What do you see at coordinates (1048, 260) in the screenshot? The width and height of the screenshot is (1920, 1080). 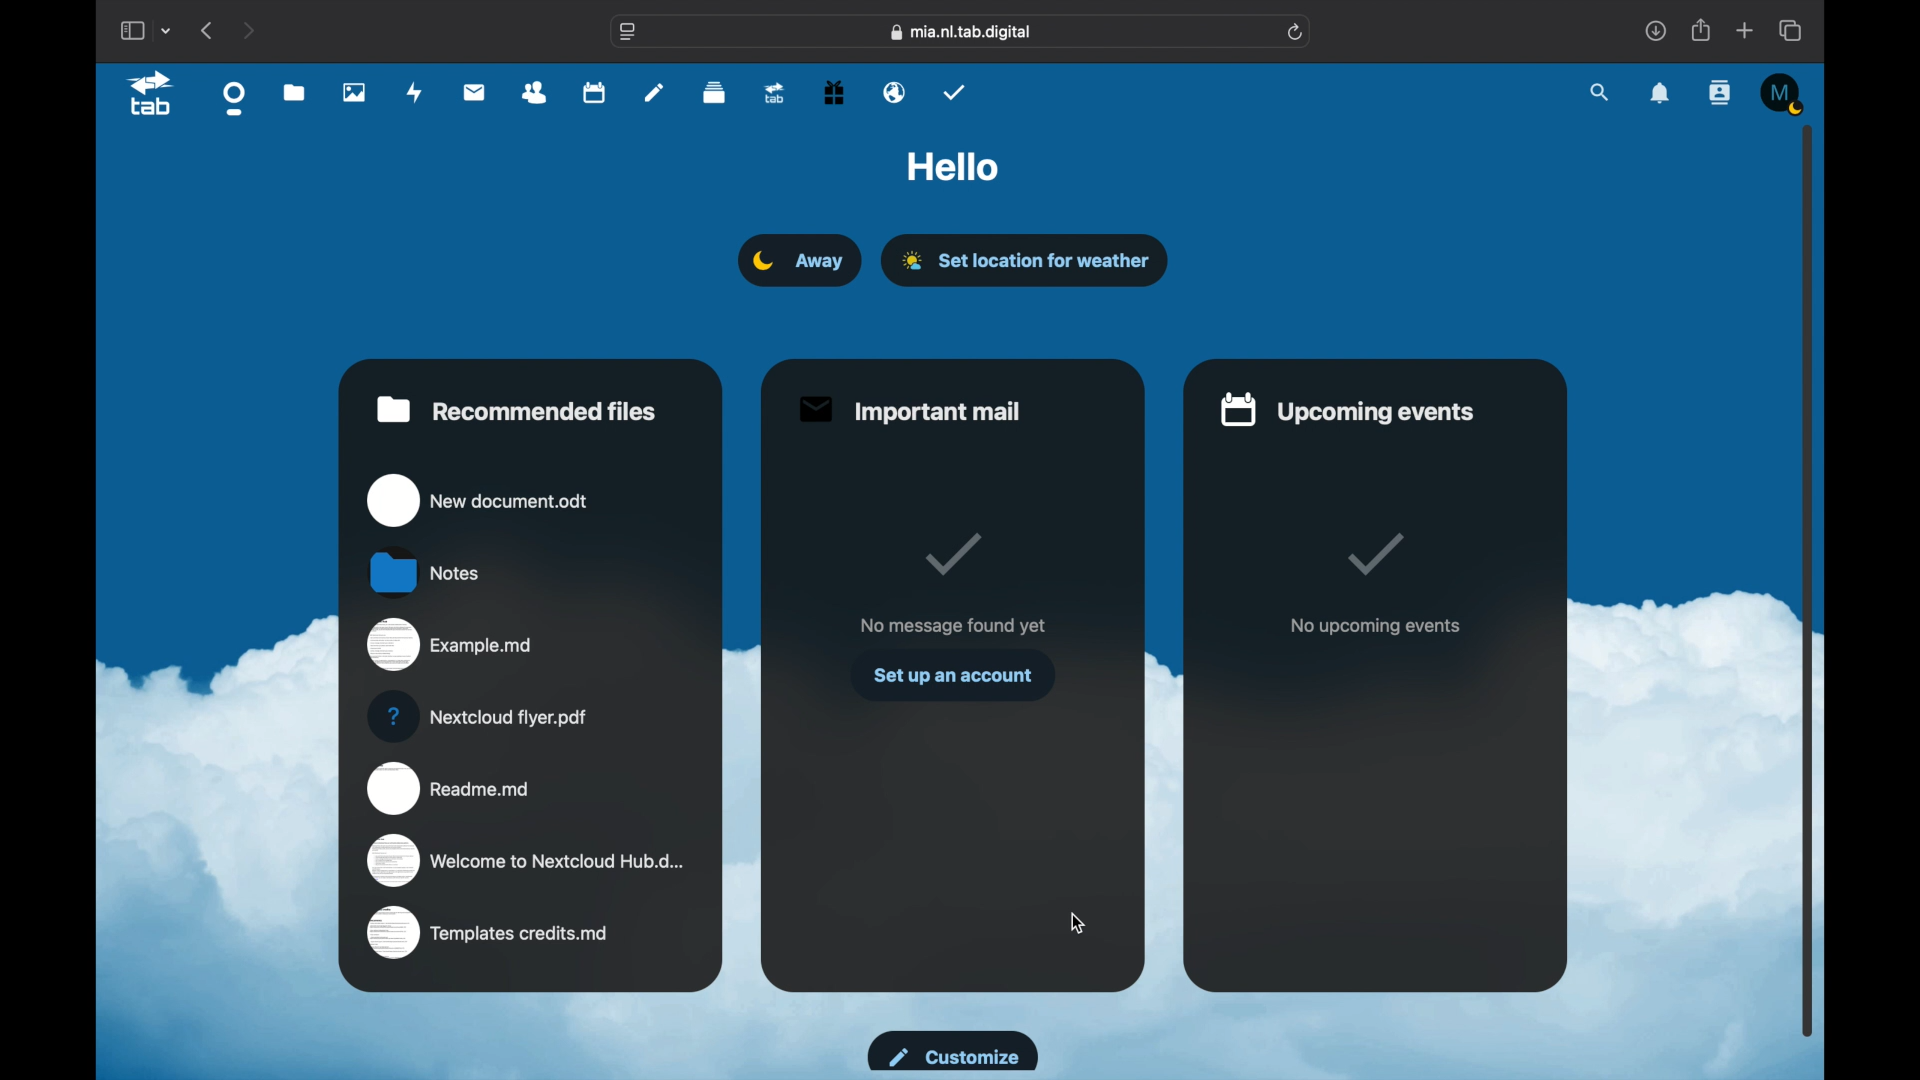 I see `set location for weather` at bounding box center [1048, 260].